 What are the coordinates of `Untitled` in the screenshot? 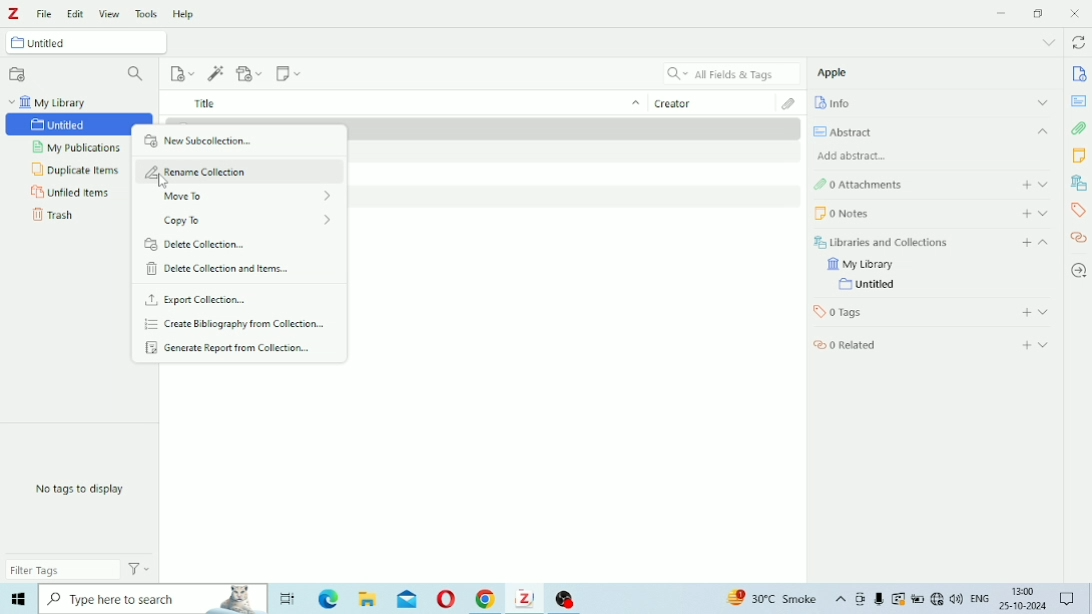 It's located at (870, 285).